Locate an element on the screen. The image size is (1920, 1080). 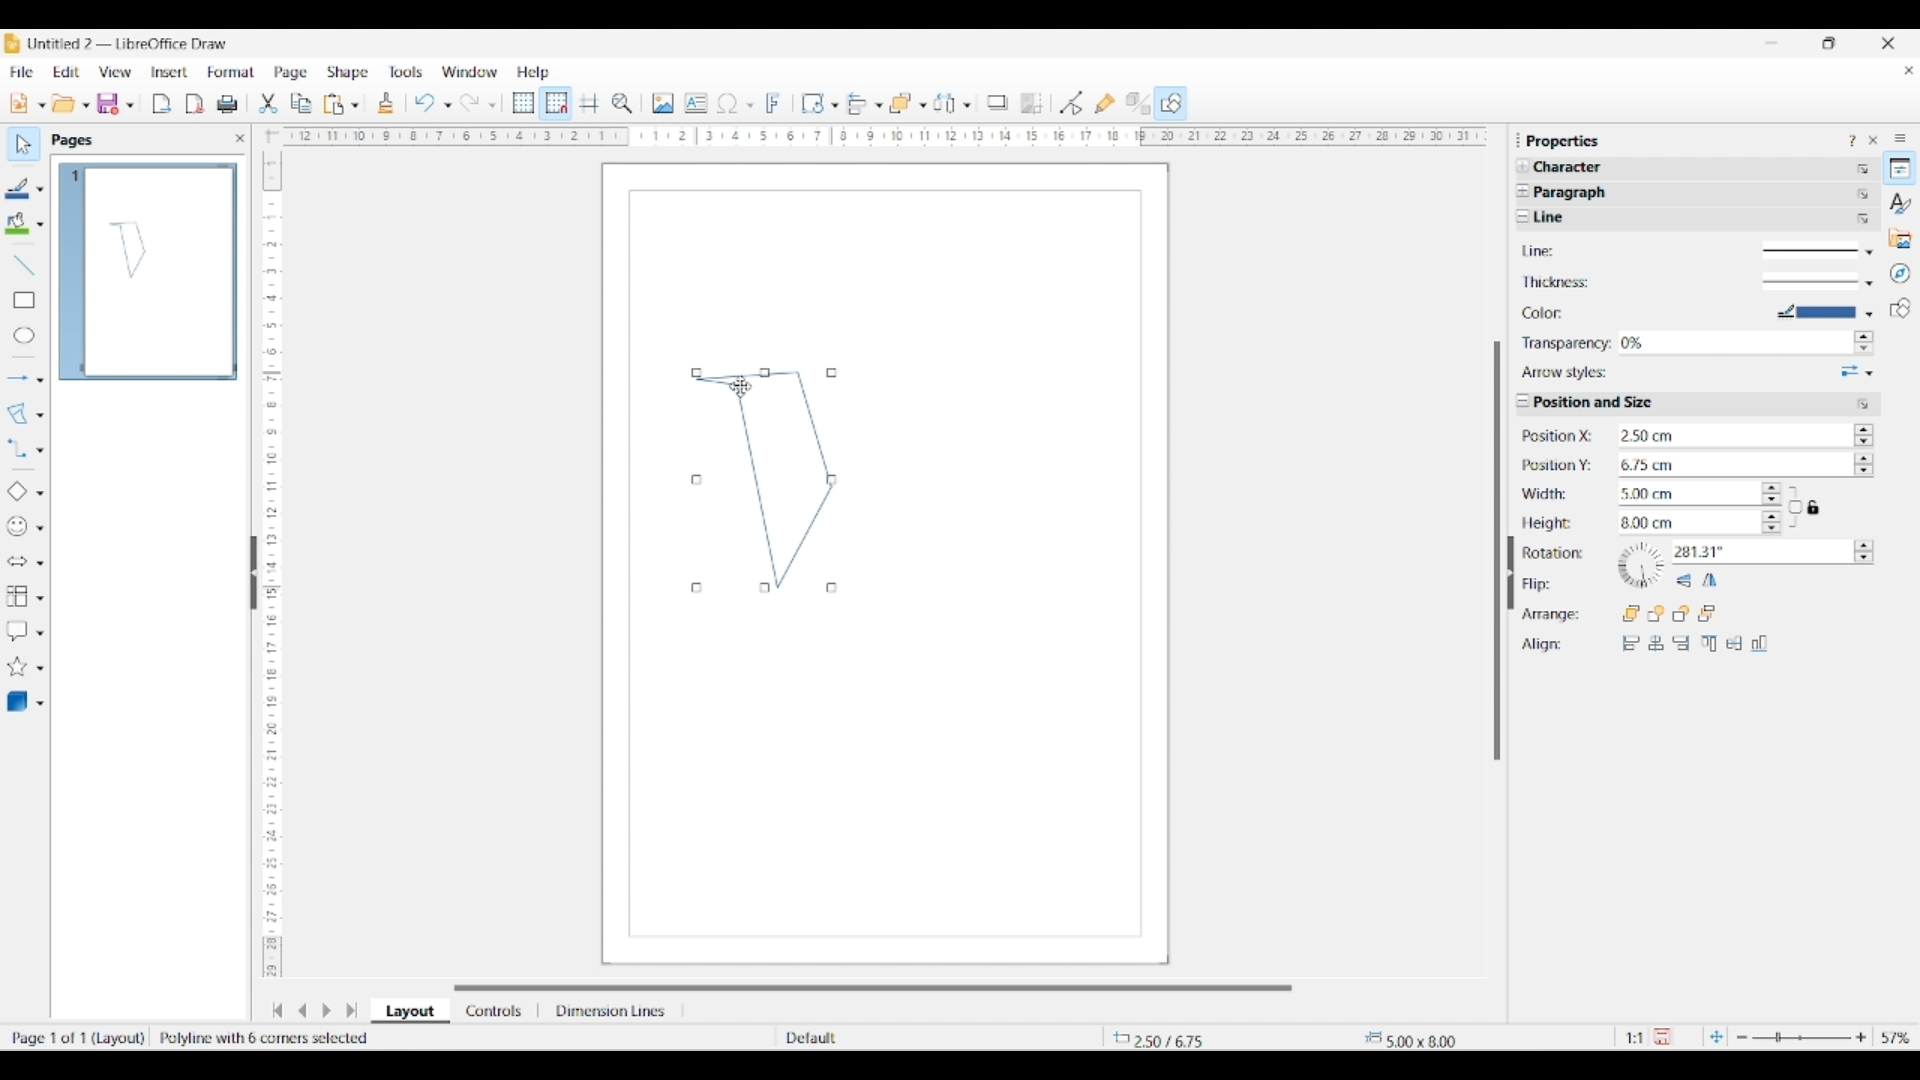
Section title - Pages is located at coordinates (76, 140).